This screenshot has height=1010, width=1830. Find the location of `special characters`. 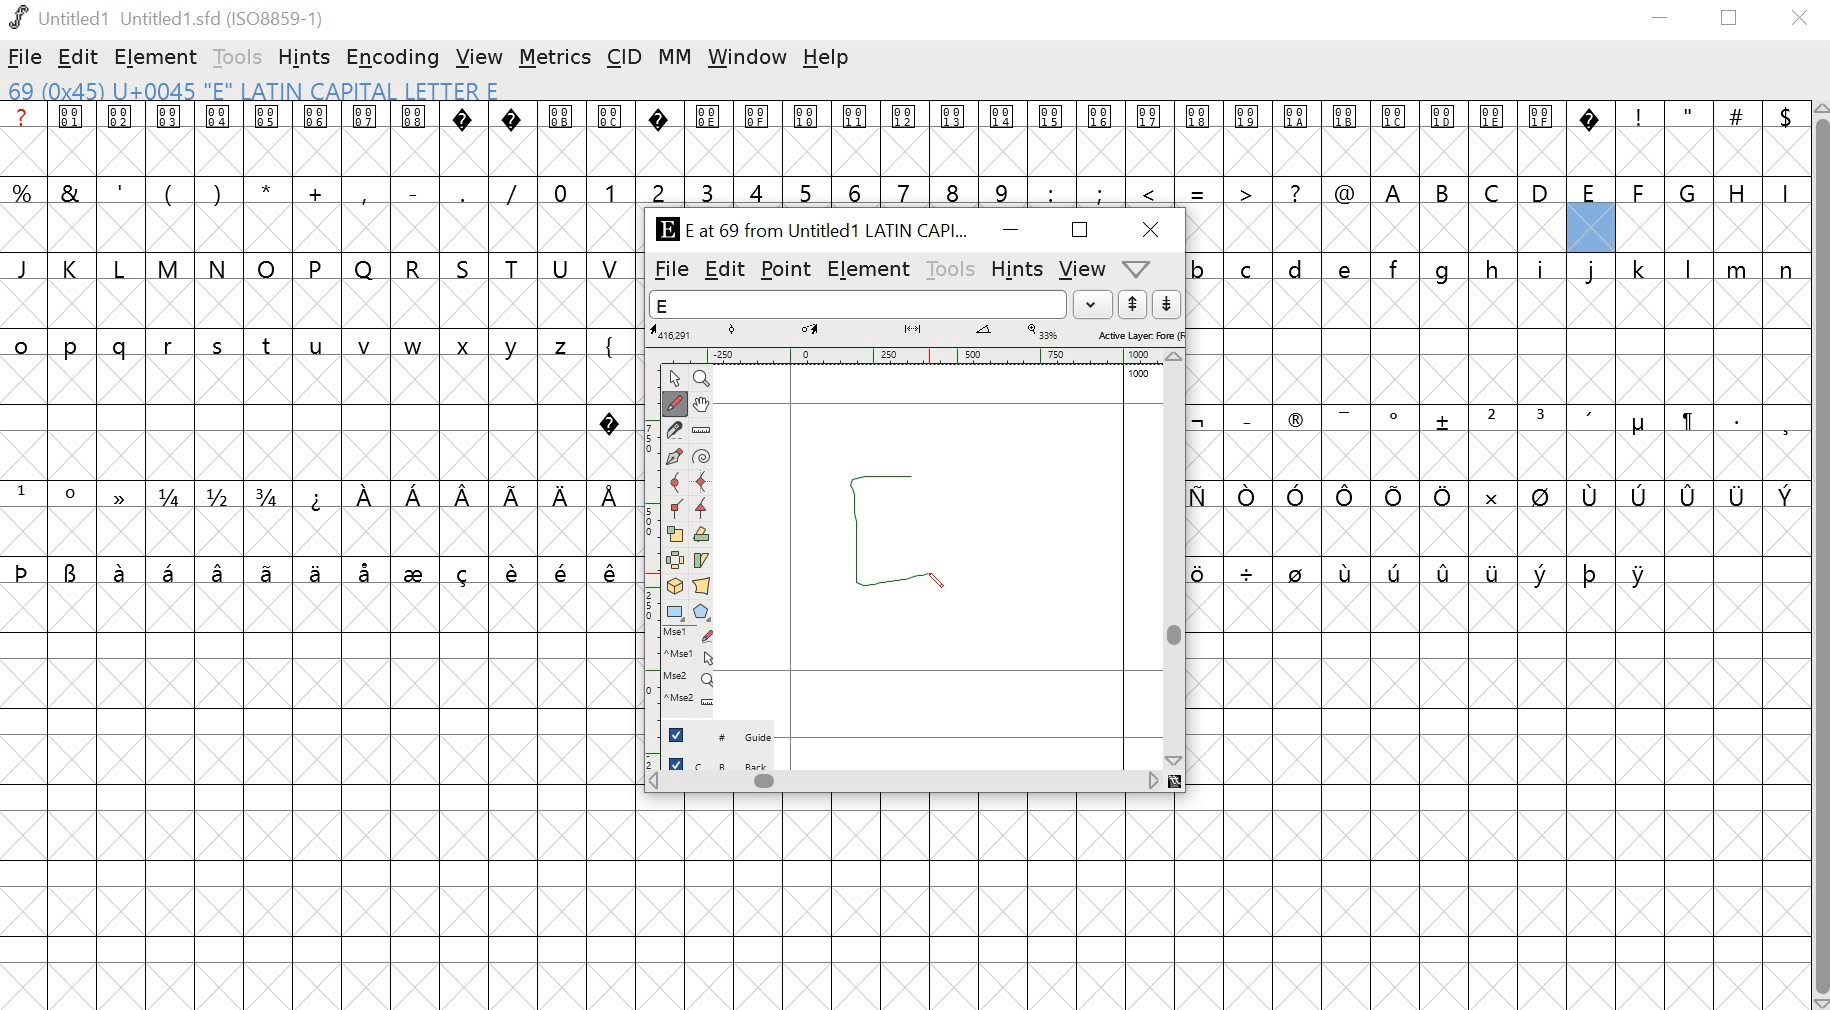

special characters is located at coordinates (317, 496).